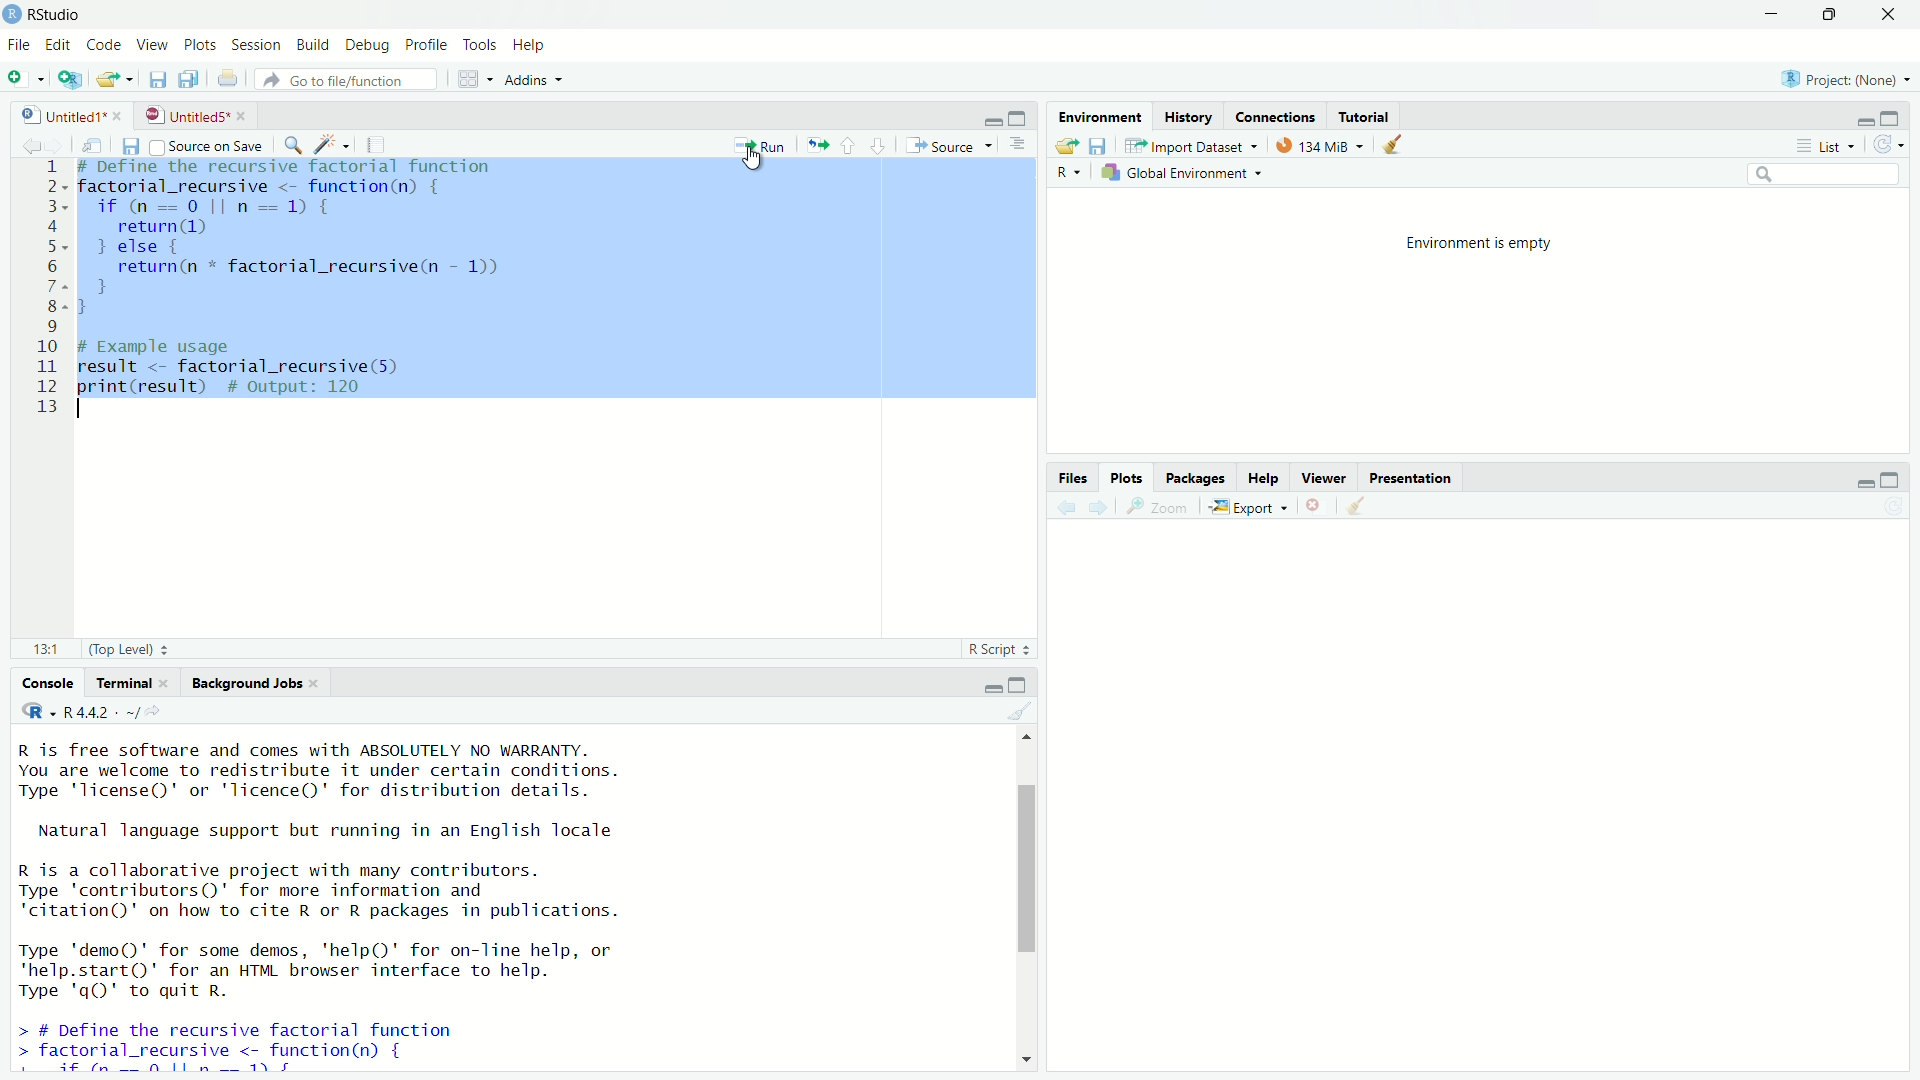 The image size is (1920, 1080). Describe the element at coordinates (1102, 145) in the screenshot. I see `Save workspace as` at that location.